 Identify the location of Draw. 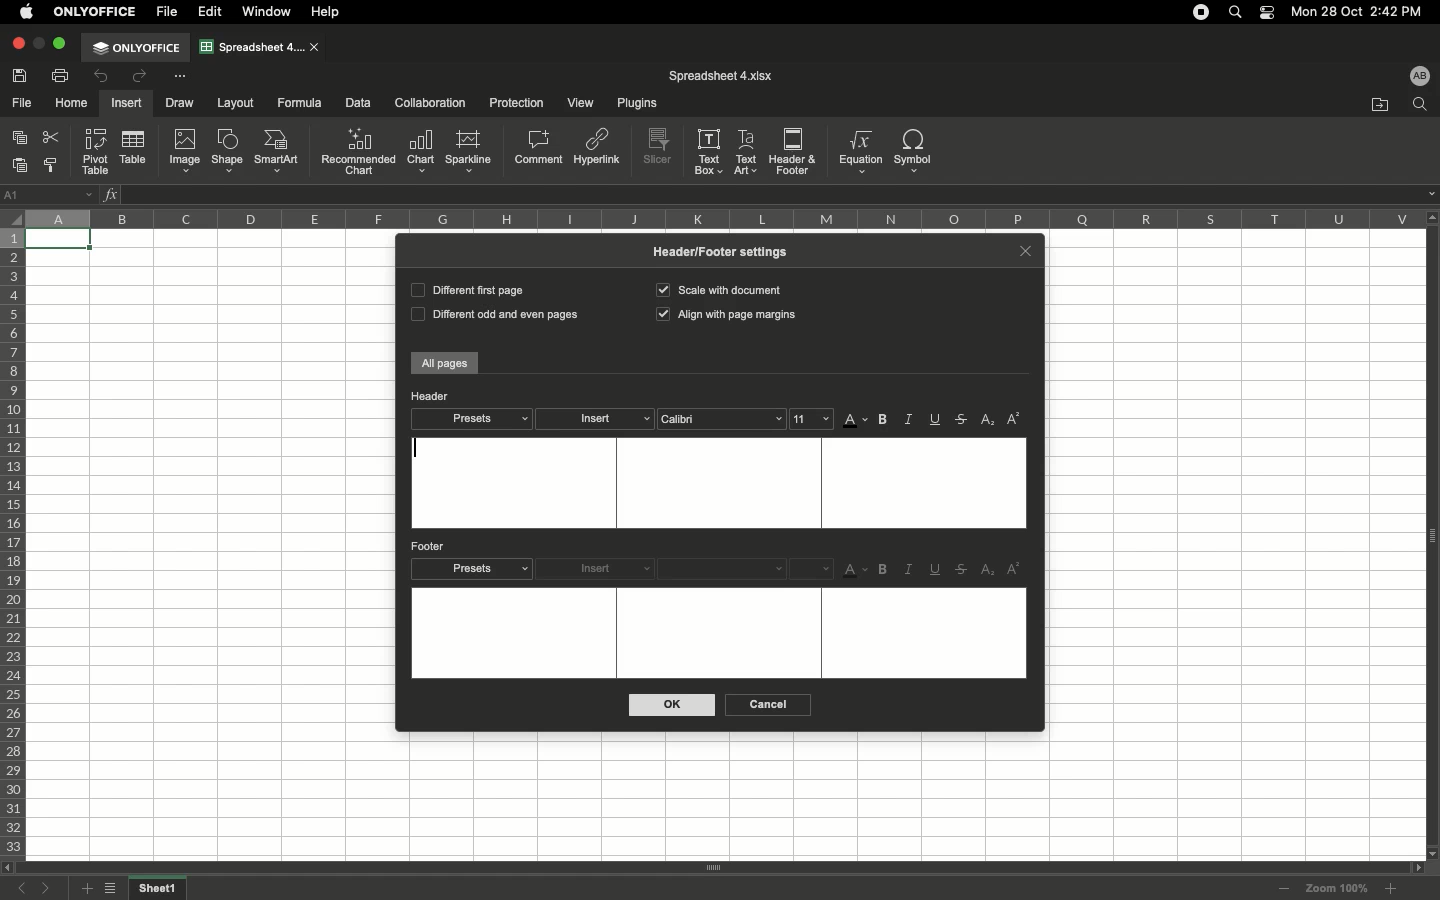
(182, 102).